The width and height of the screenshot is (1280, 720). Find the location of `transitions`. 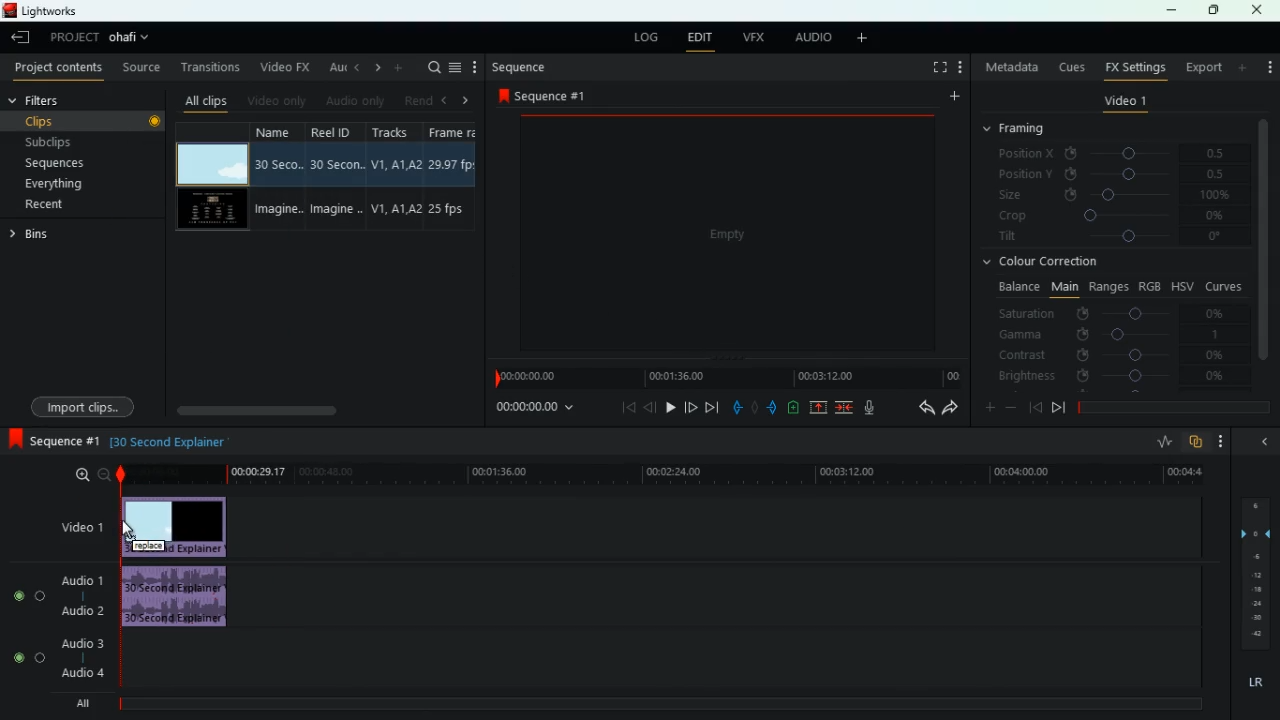

transitions is located at coordinates (212, 67).